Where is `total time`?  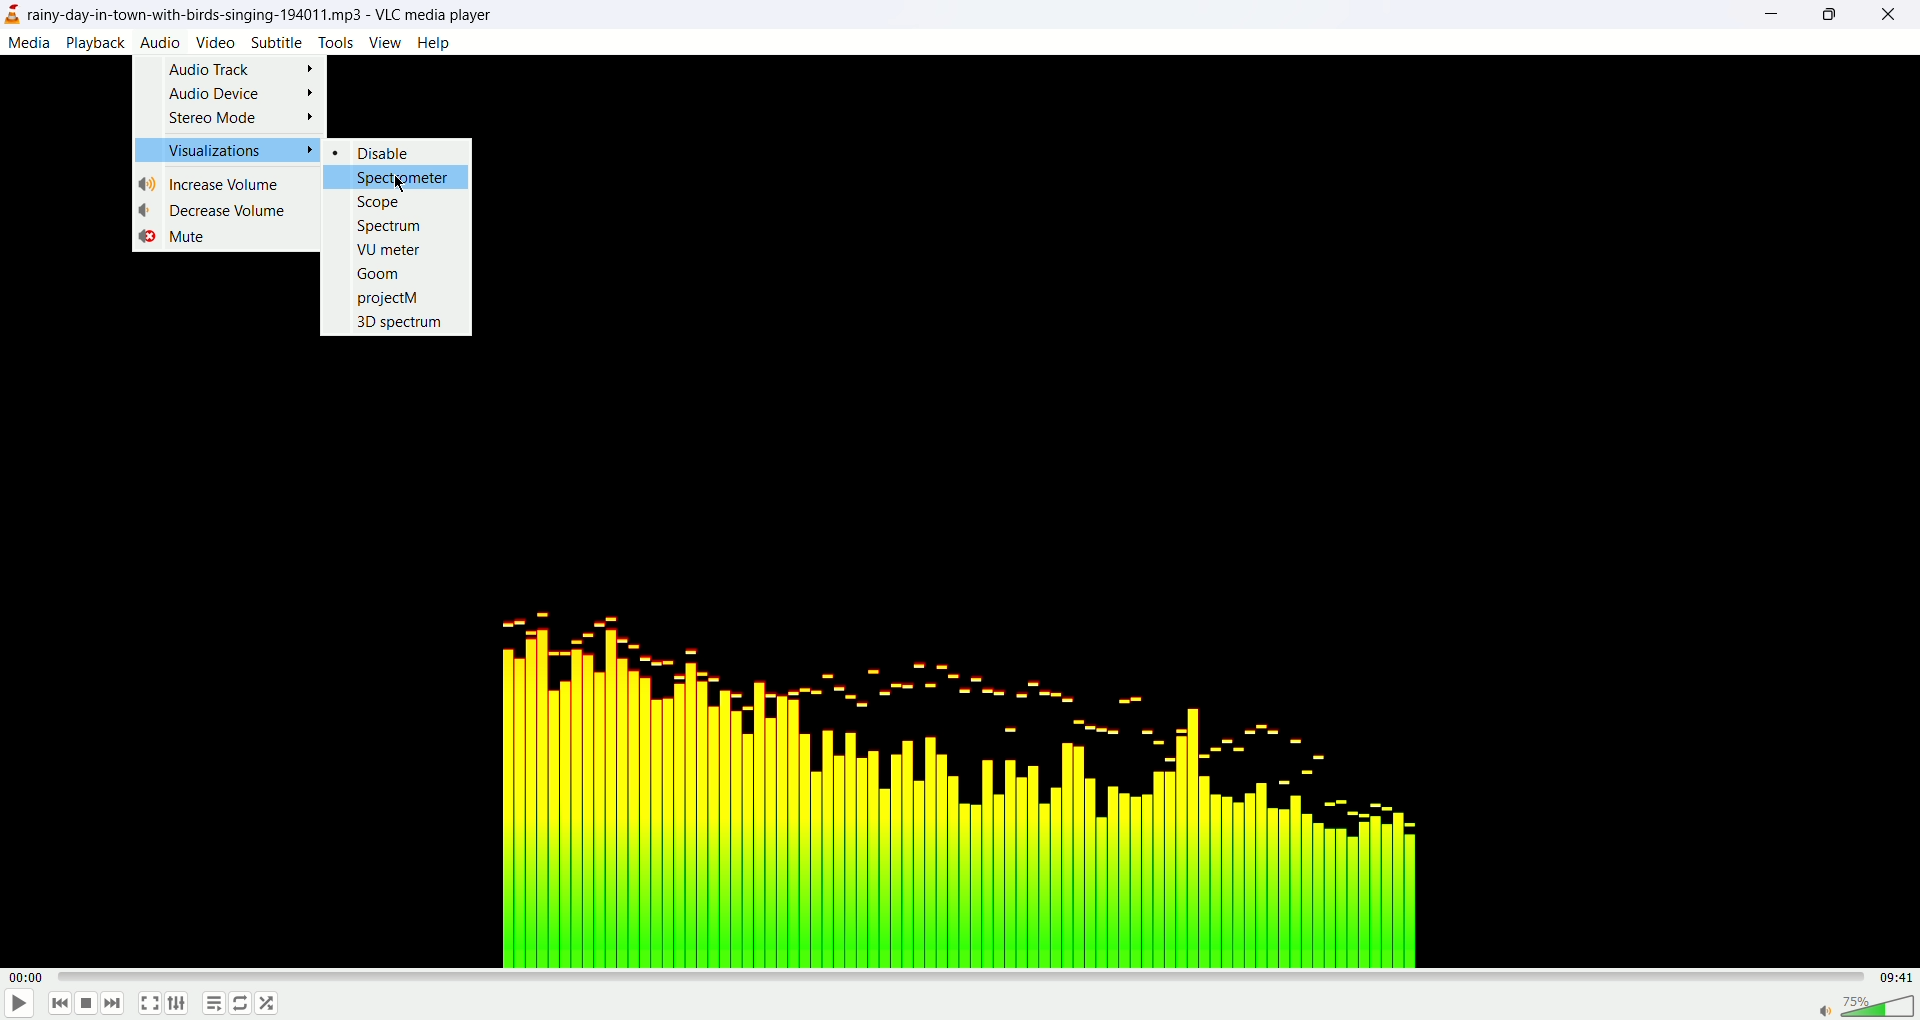 total time is located at coordinates (1897, 976).